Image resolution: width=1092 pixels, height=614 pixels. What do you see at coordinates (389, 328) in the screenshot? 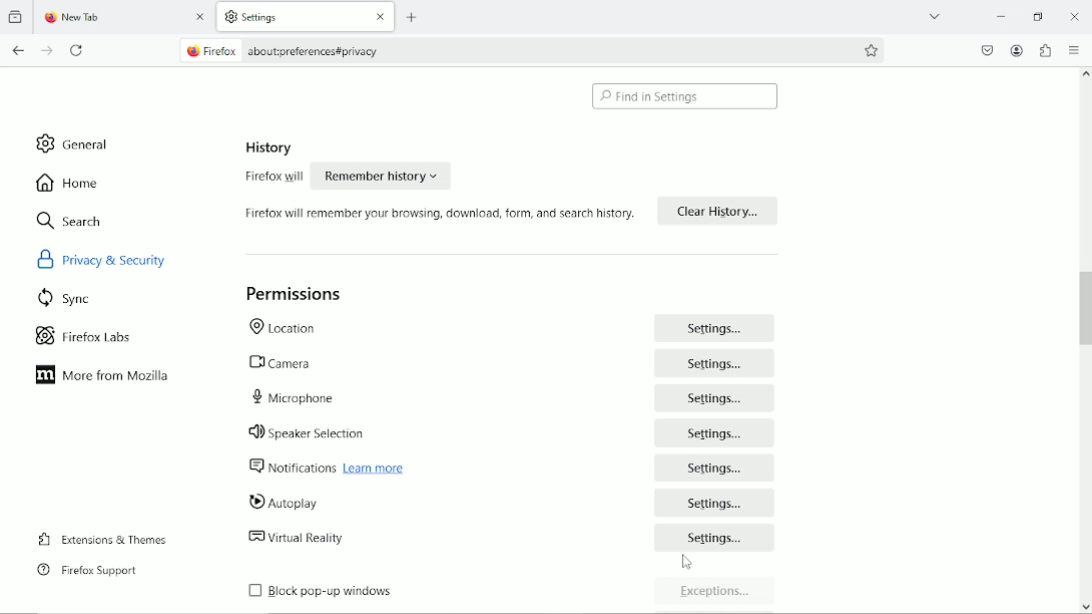
I see `location` at bounding box center [389, 328].